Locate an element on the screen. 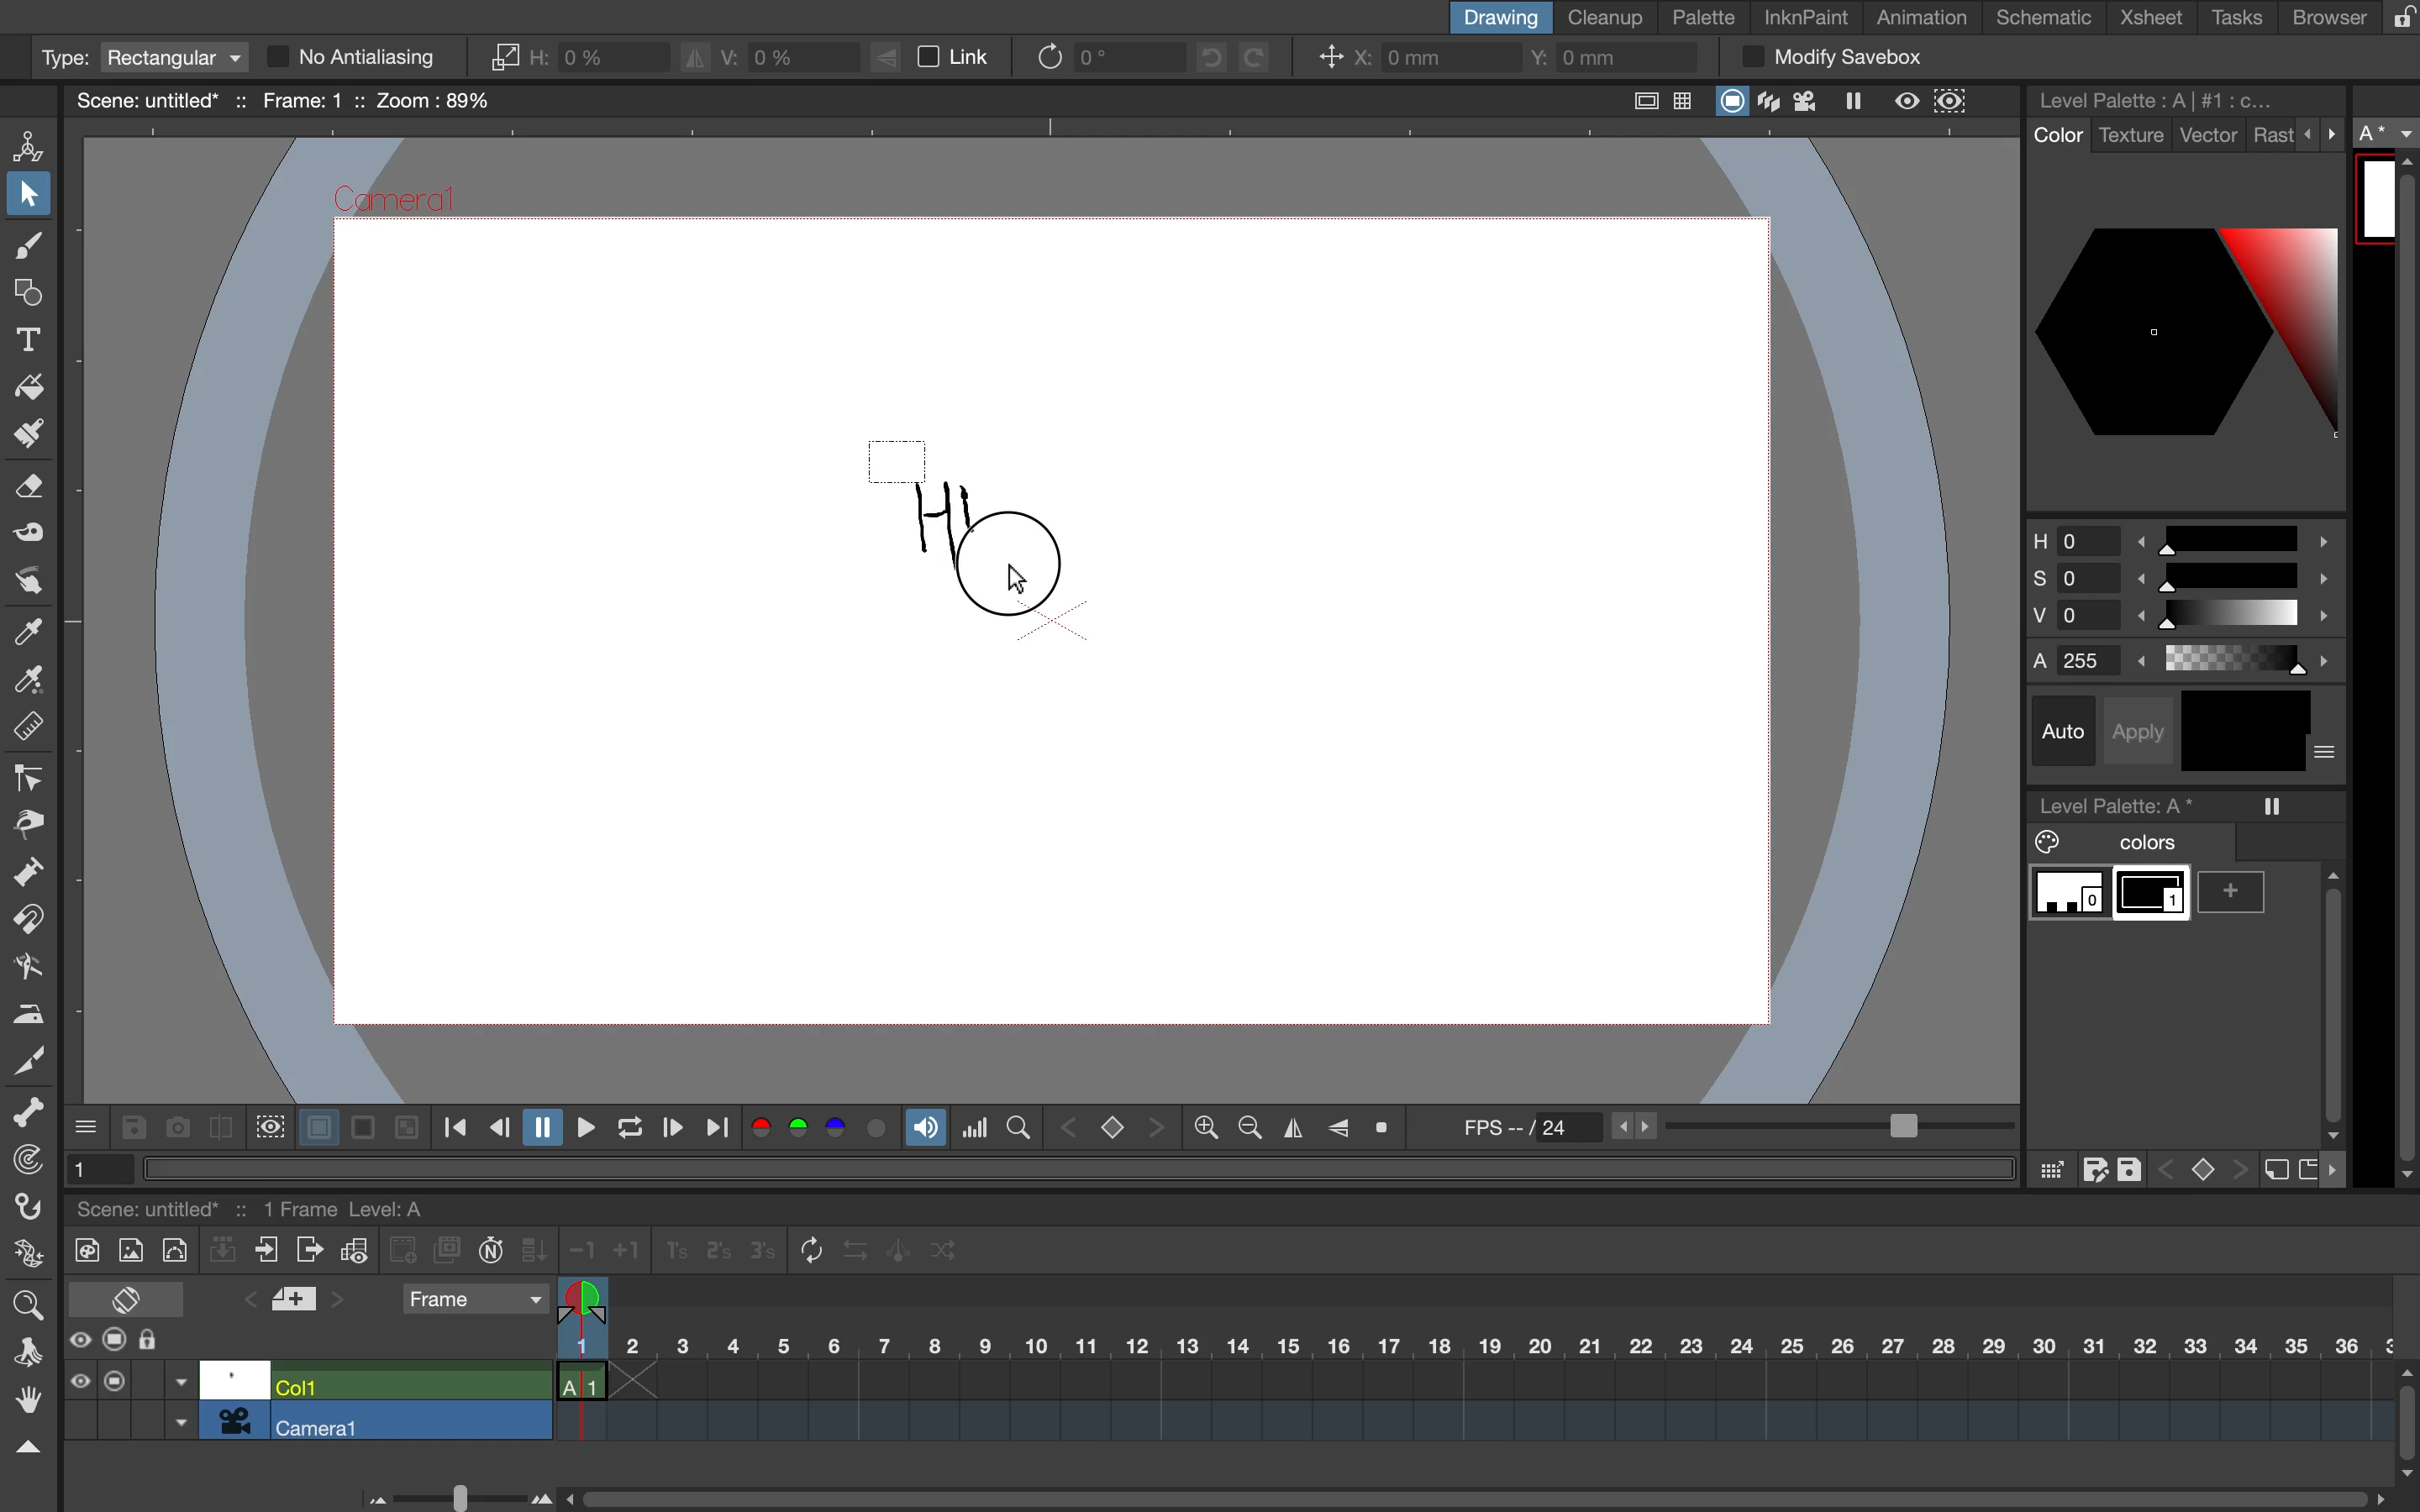 The image size is (2420, 1512). scene name and scene details is located at coordinates (283, 100).